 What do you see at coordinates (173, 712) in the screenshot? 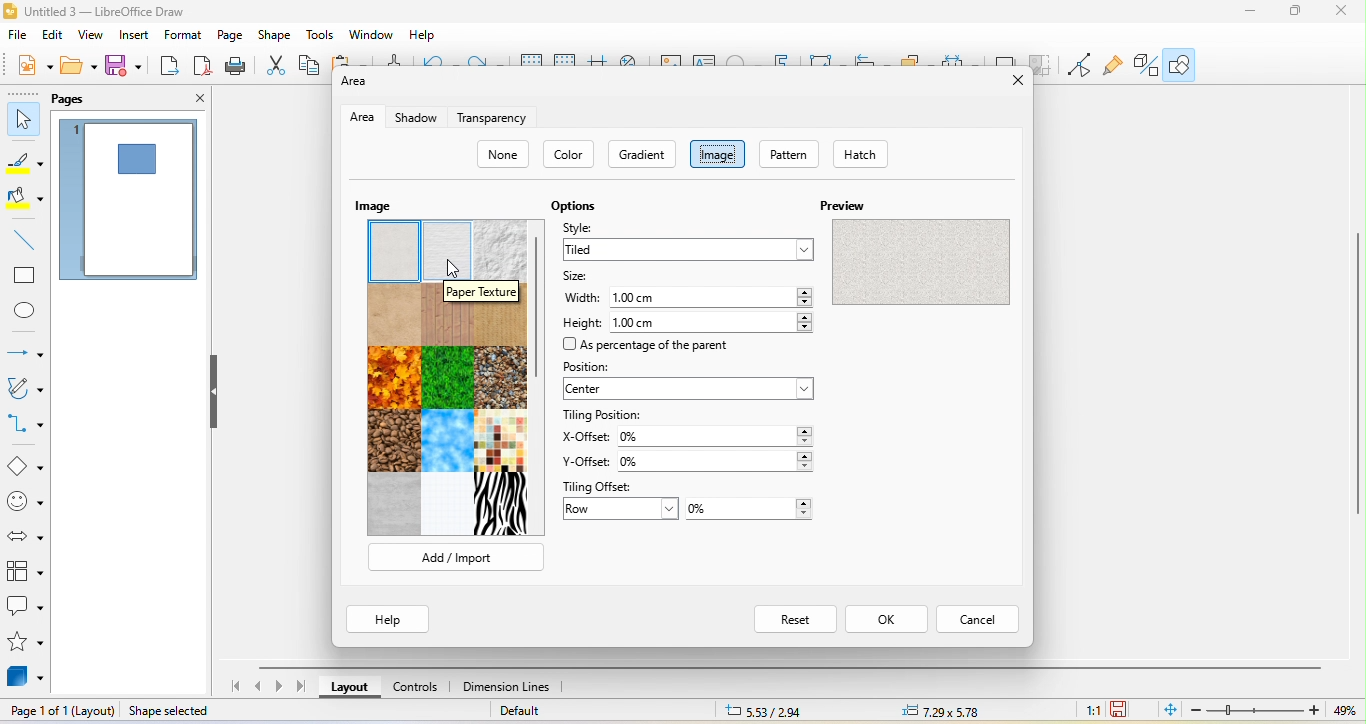
I see `shape selected` at bounding box center [173, 712].